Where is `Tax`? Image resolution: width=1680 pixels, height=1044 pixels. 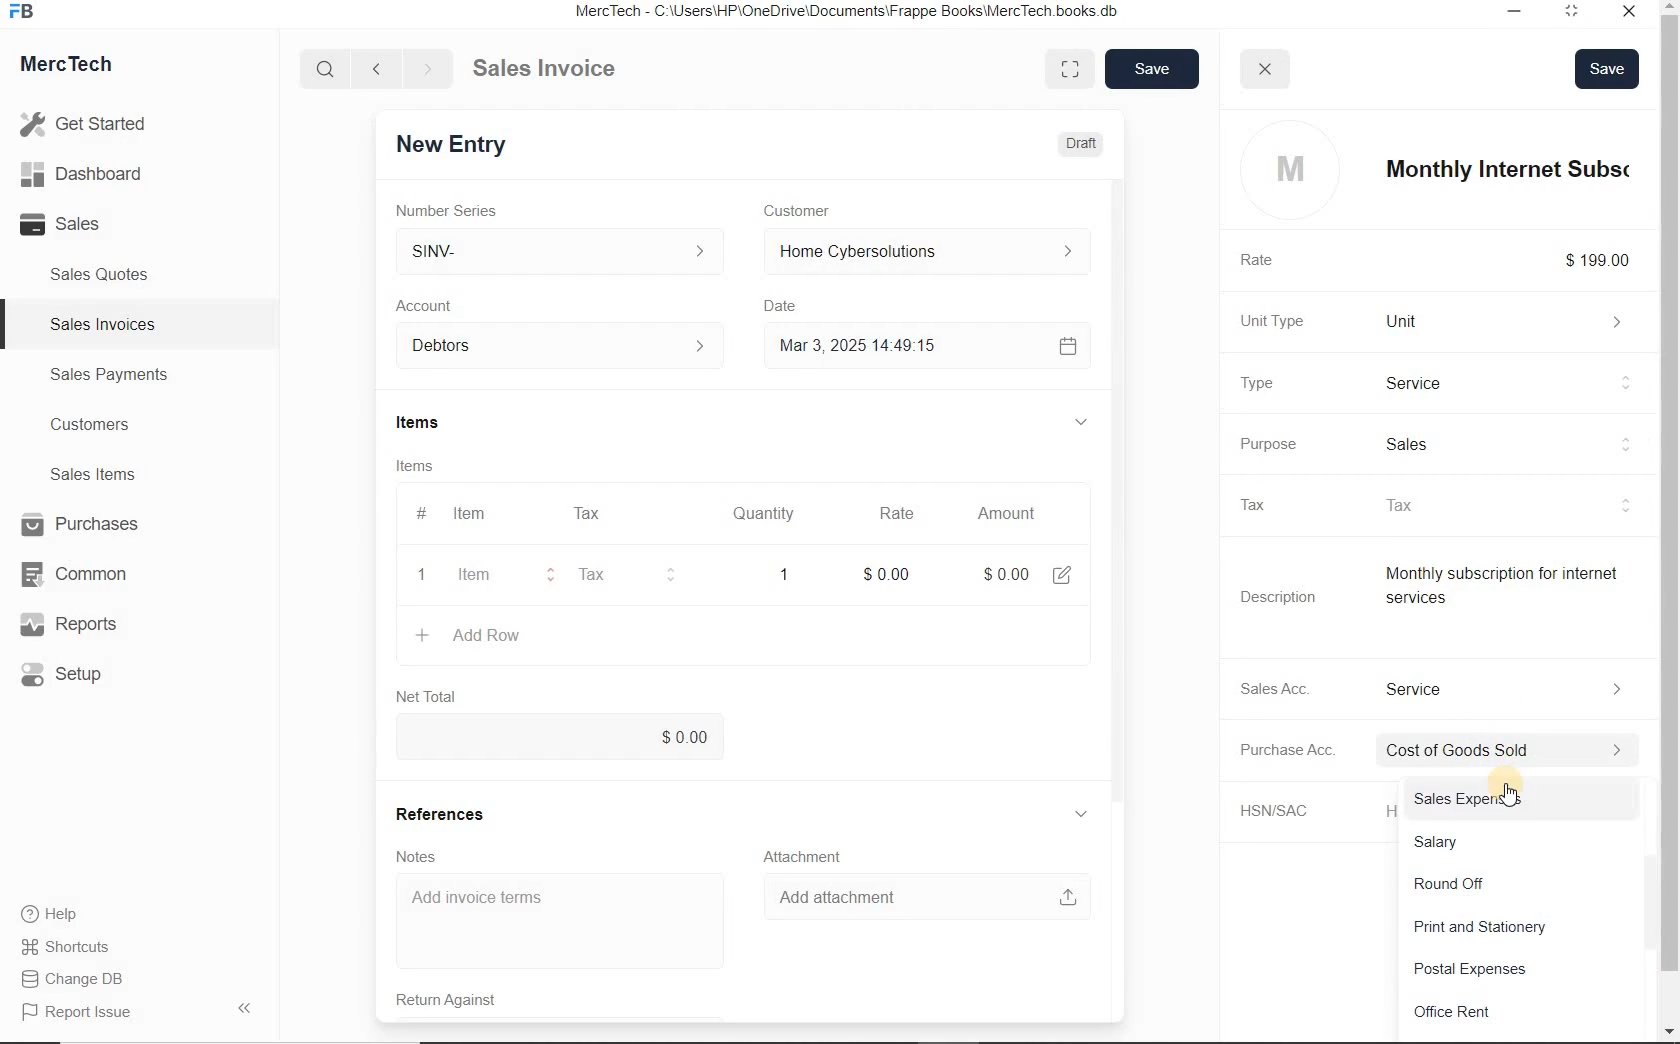
Tax is located at coordinates (623, 575).